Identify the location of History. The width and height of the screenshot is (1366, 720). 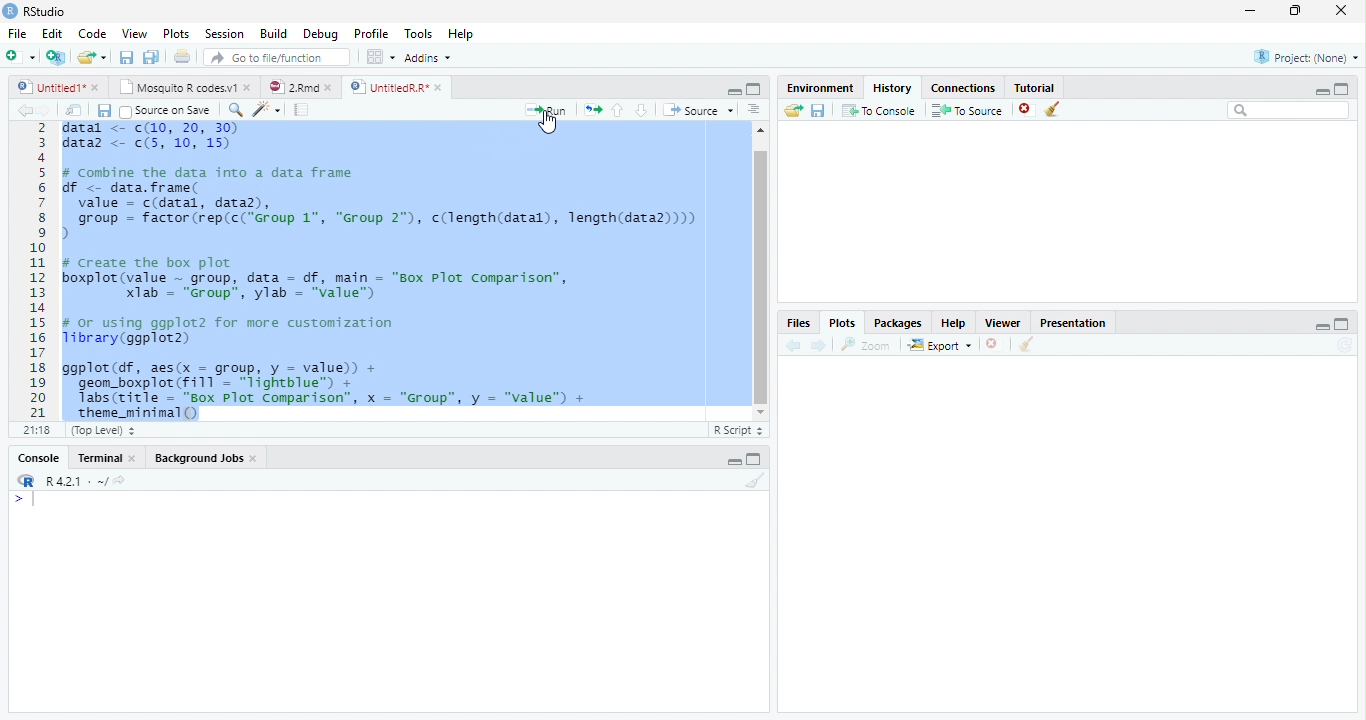
(893, 88).